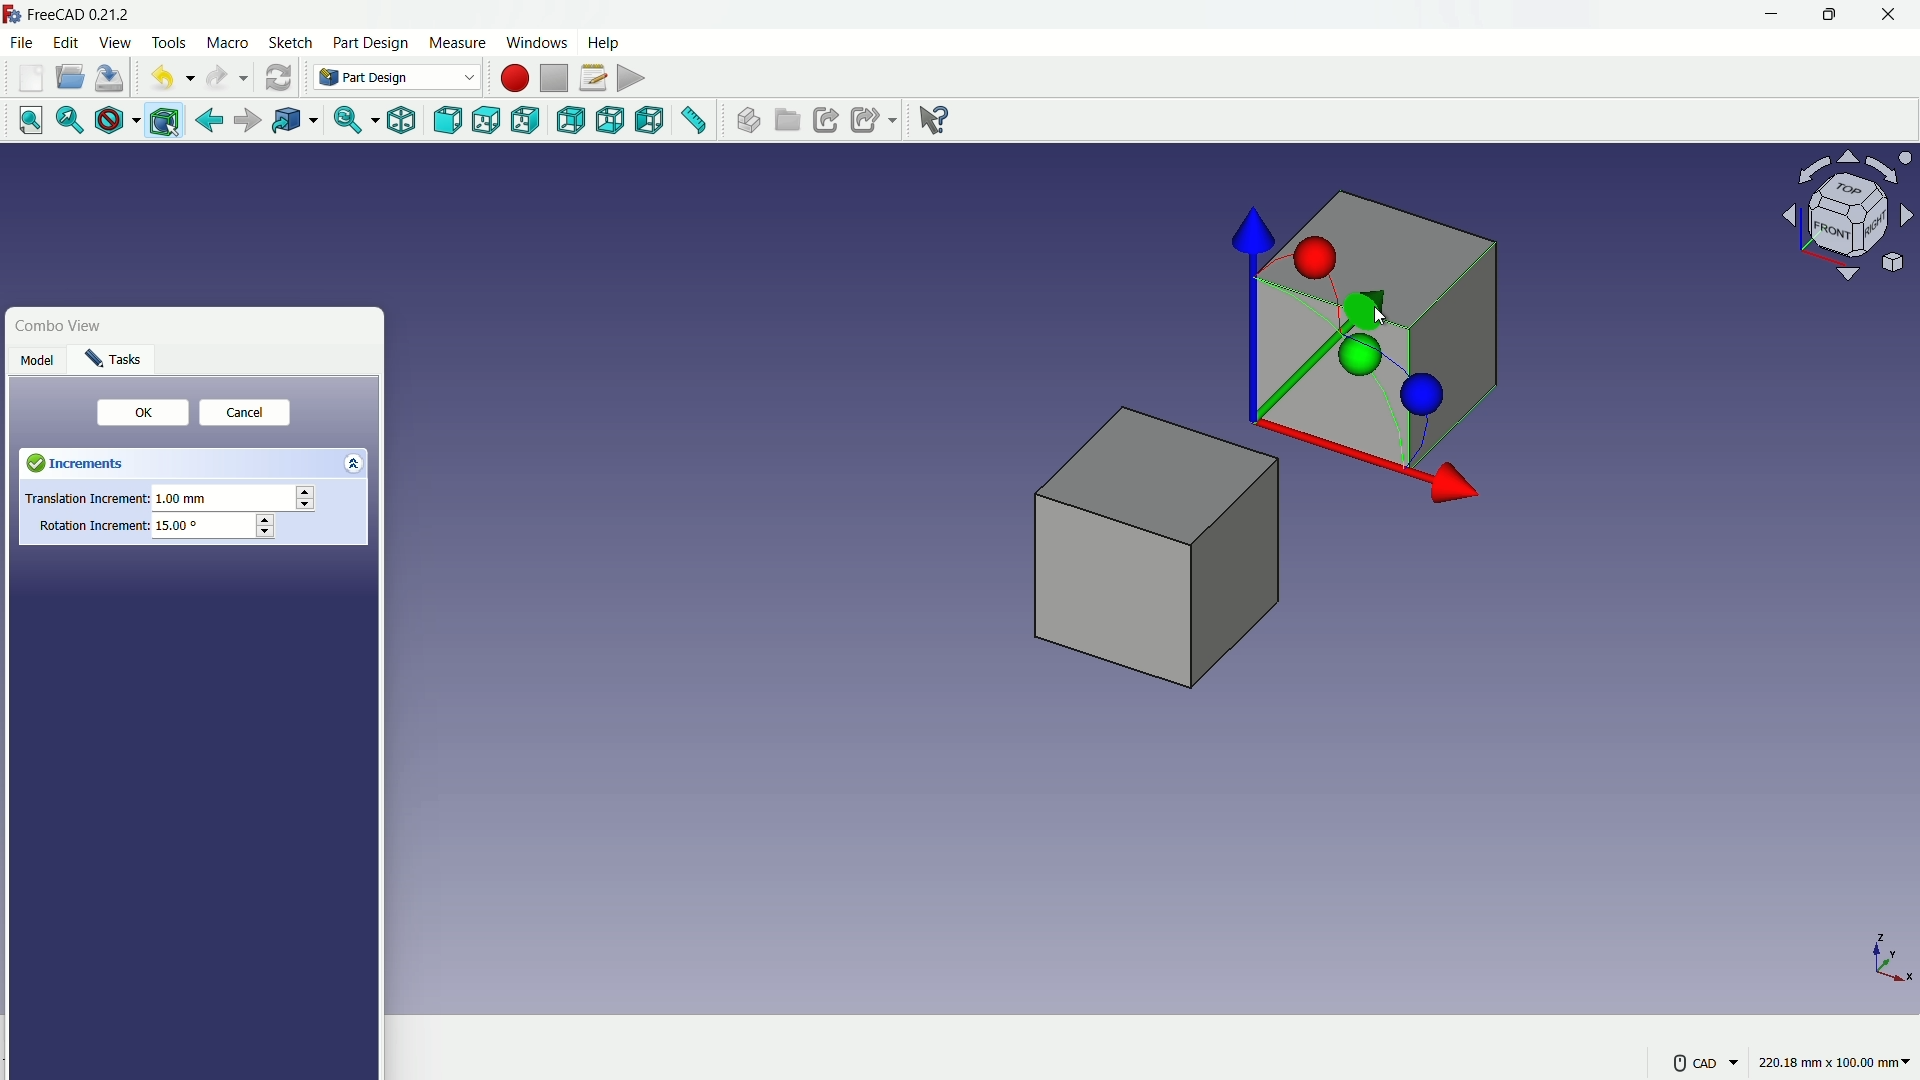 This screenshot has width=1920, height=1080. What do you see at coordinates (456, 43) in the screenshot?
I see `measure` at bounding box center [456, 43].